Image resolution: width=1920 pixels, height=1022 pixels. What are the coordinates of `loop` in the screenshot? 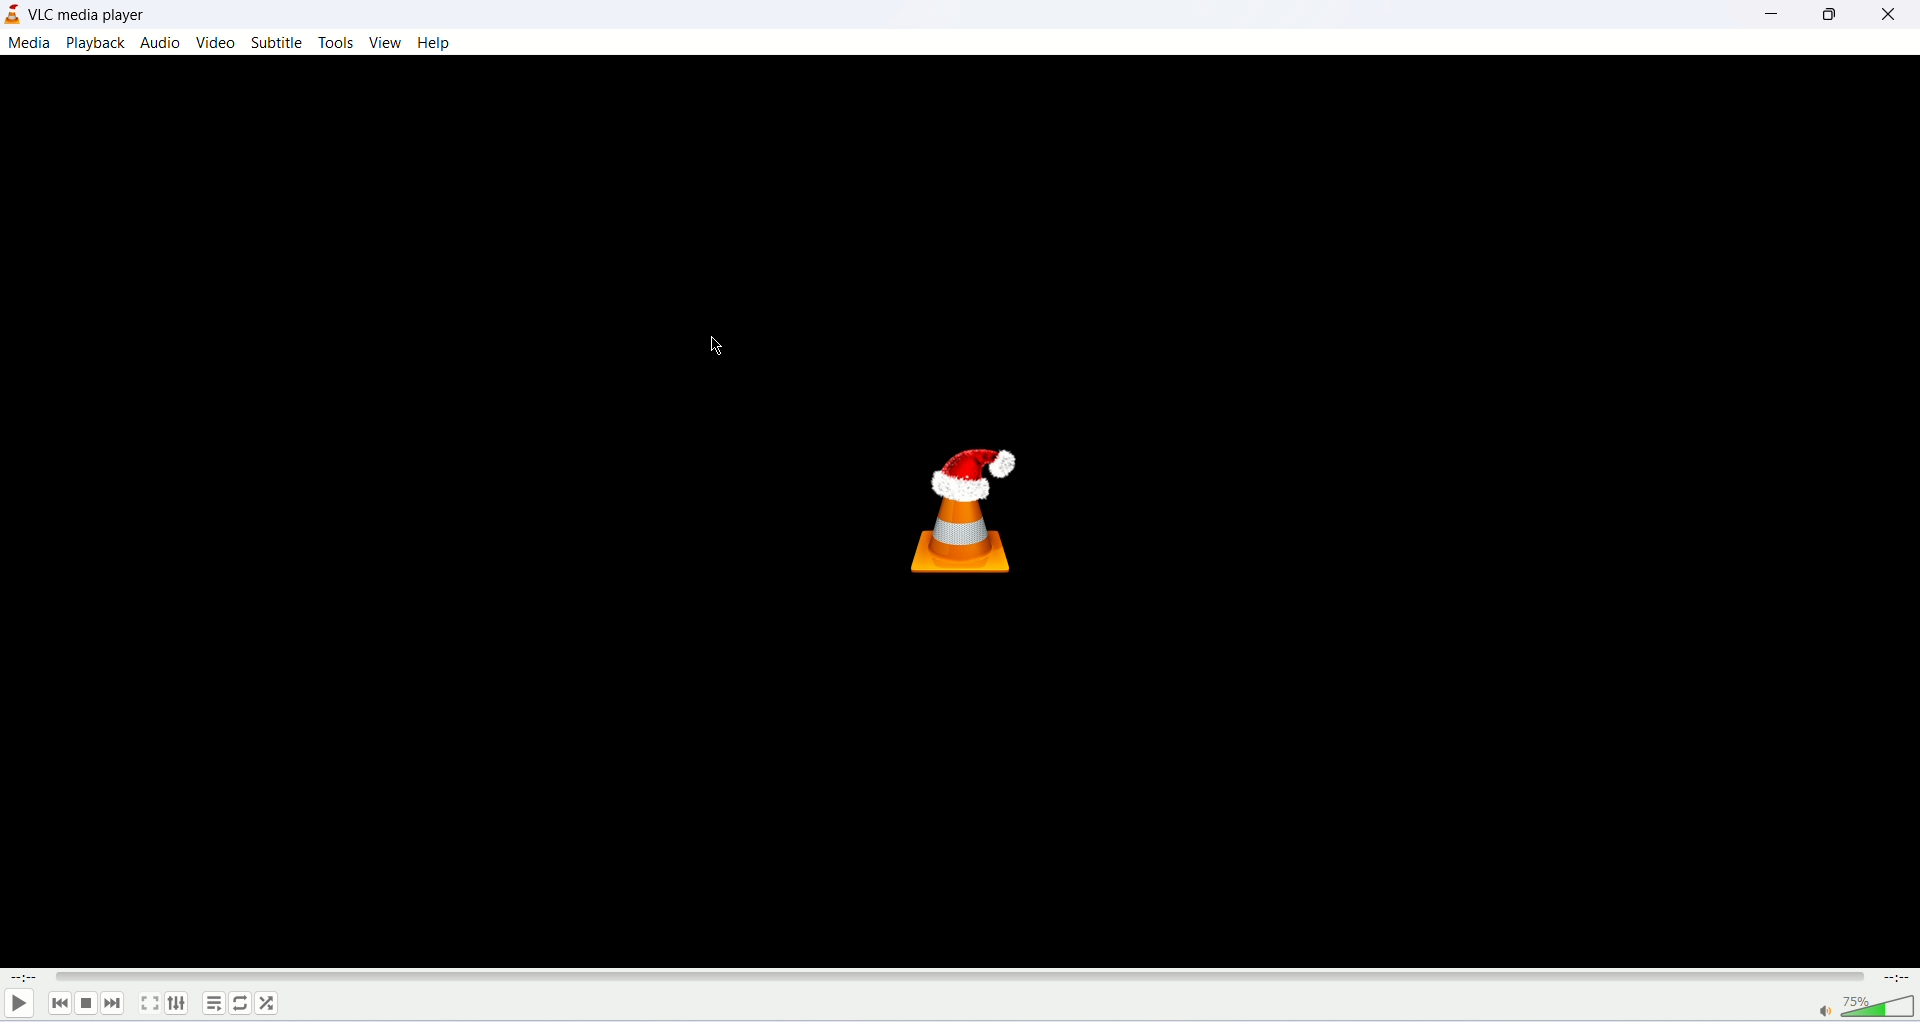 It's located at (238, 1005).